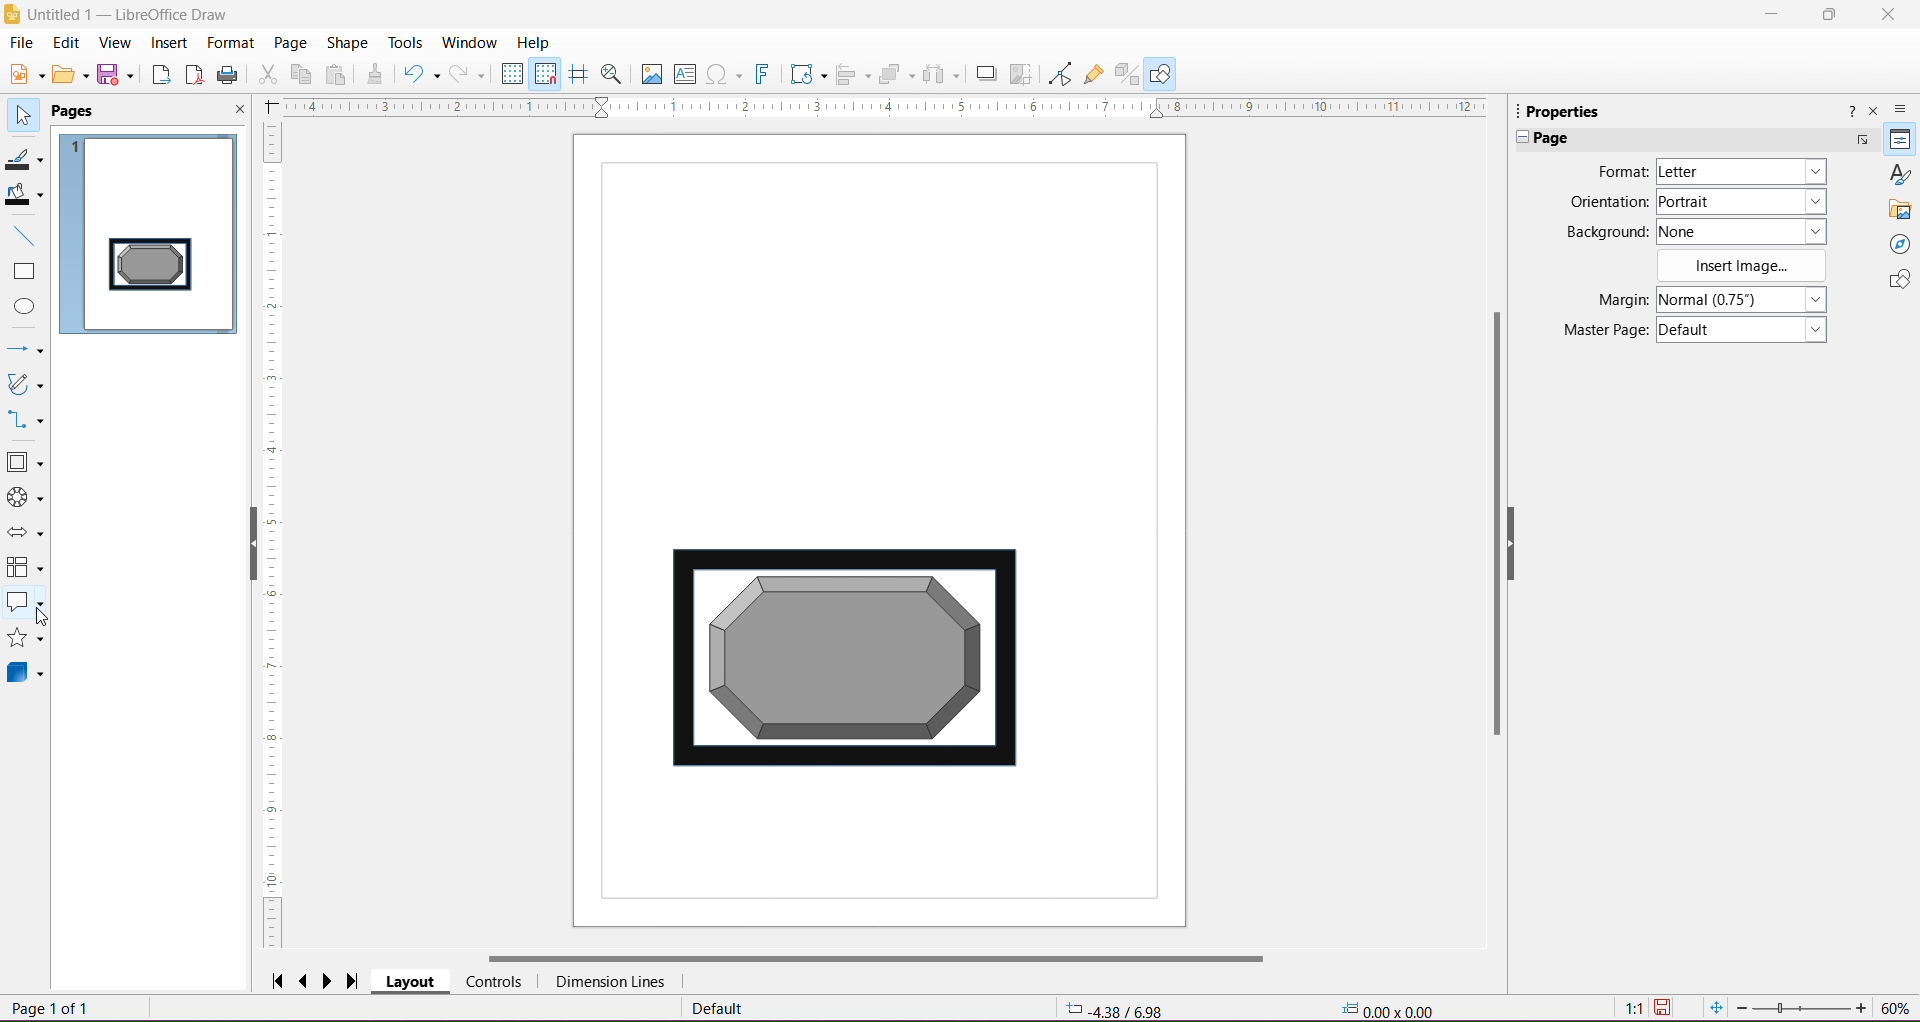  Describe the element at coordinates (1021, 73) in the screenshot. I see `Crop Image` at that location.